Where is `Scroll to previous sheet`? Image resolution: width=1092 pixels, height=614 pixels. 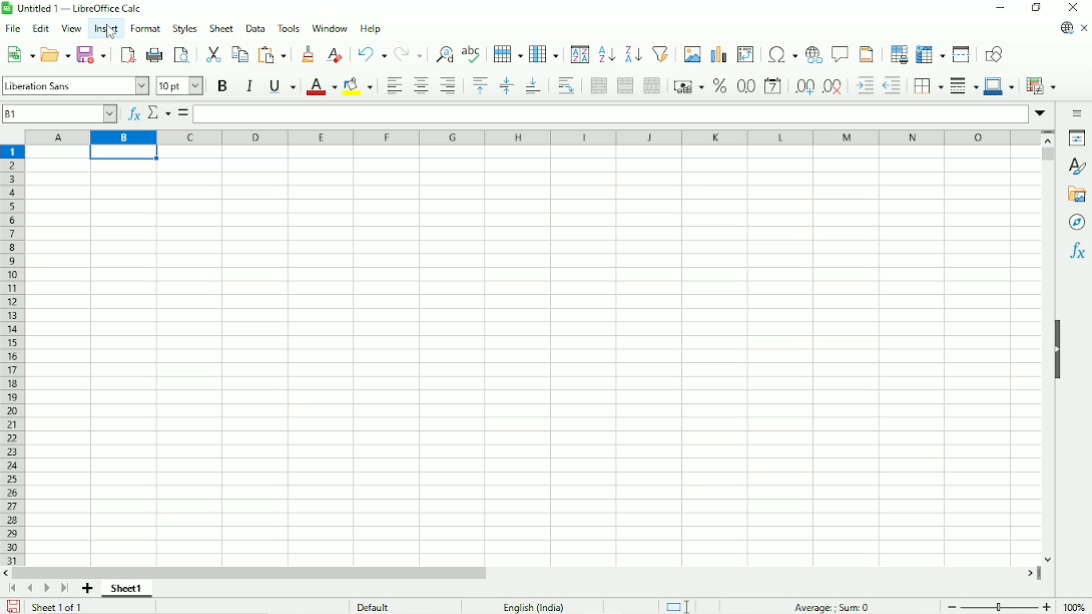 Scroll to previous sheet is located at coordinates (29, 589).